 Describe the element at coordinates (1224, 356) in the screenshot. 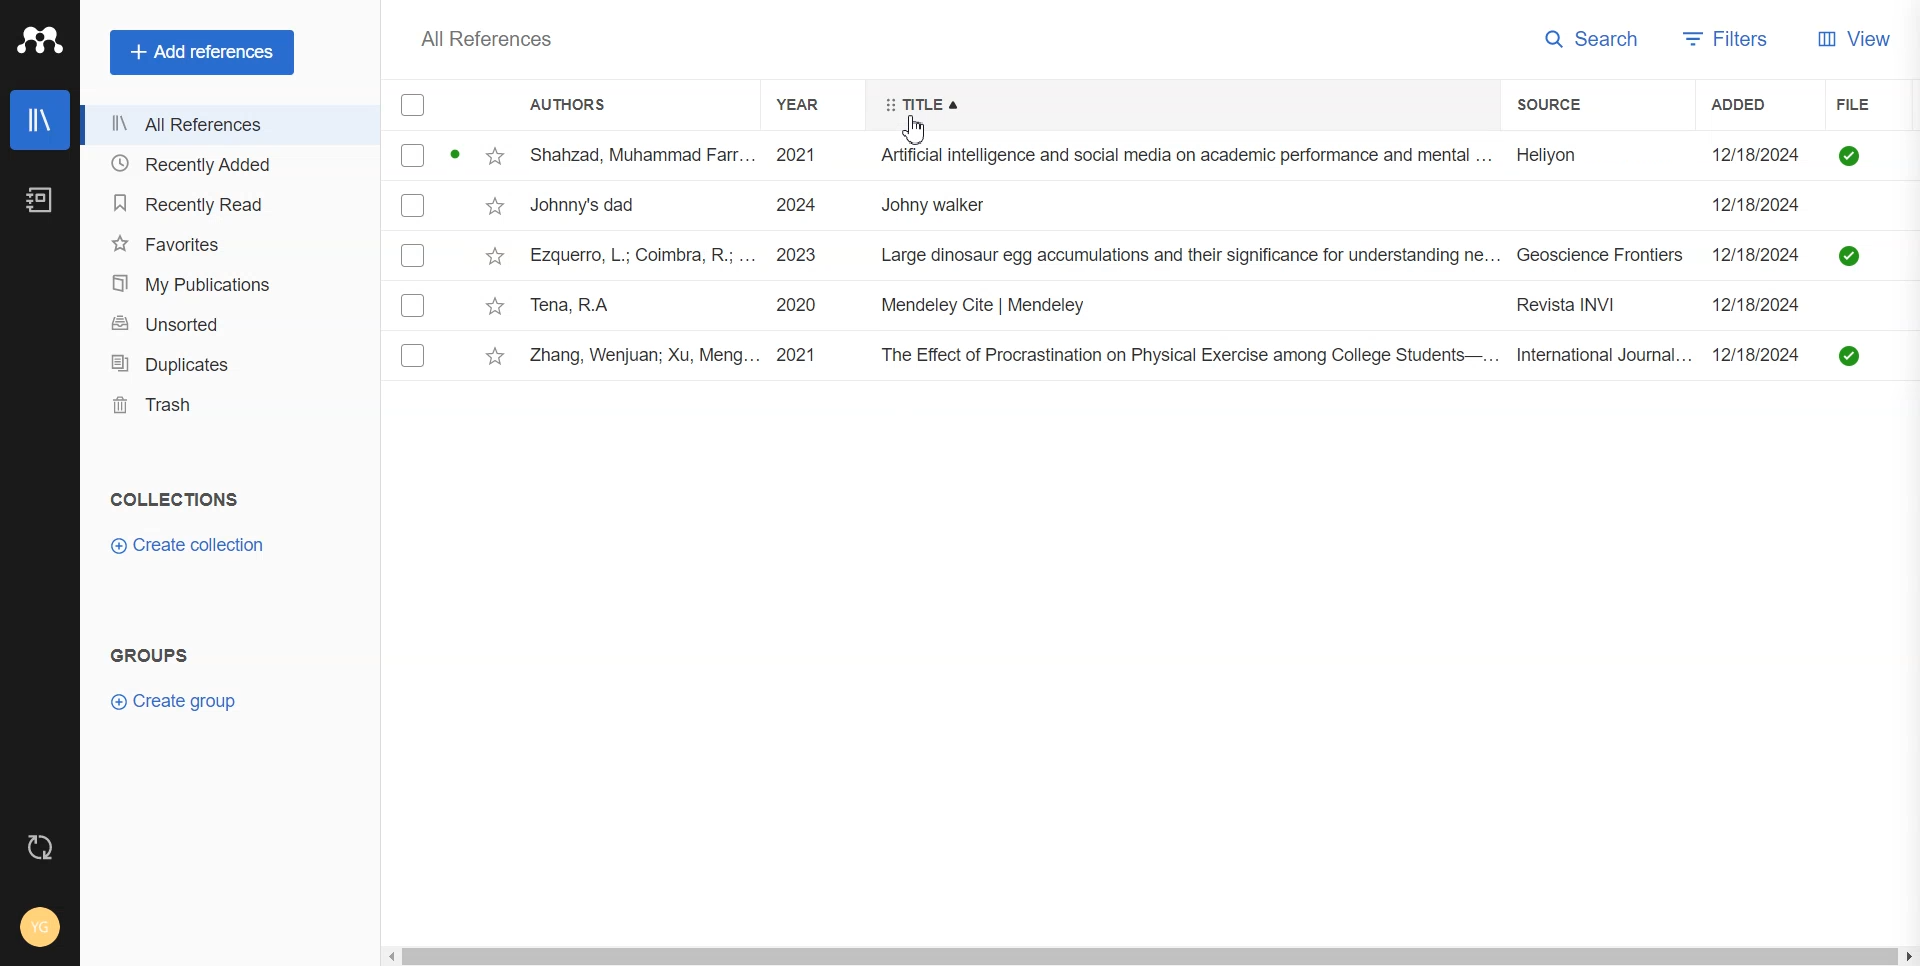

I see `File` at that location.